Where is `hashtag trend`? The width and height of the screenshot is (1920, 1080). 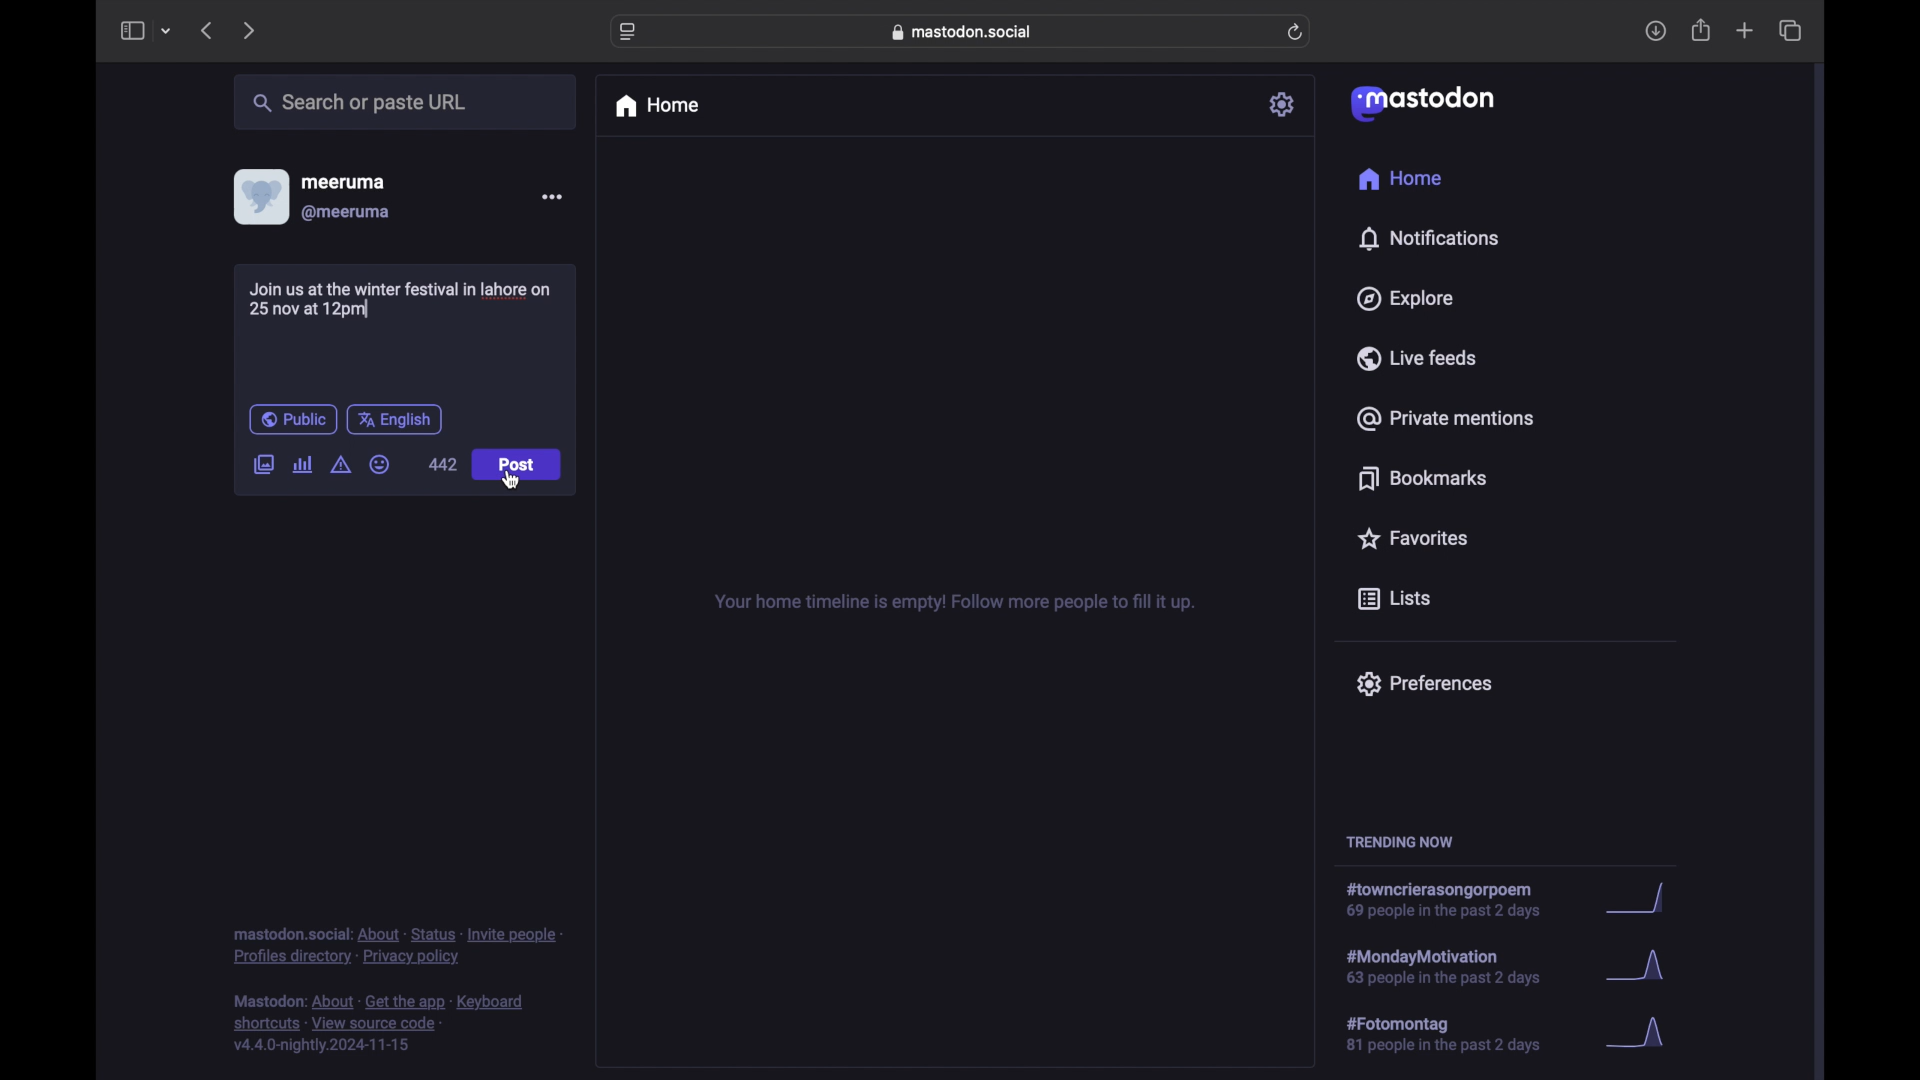
hashtag trend is located at coordinates (1454, 901).